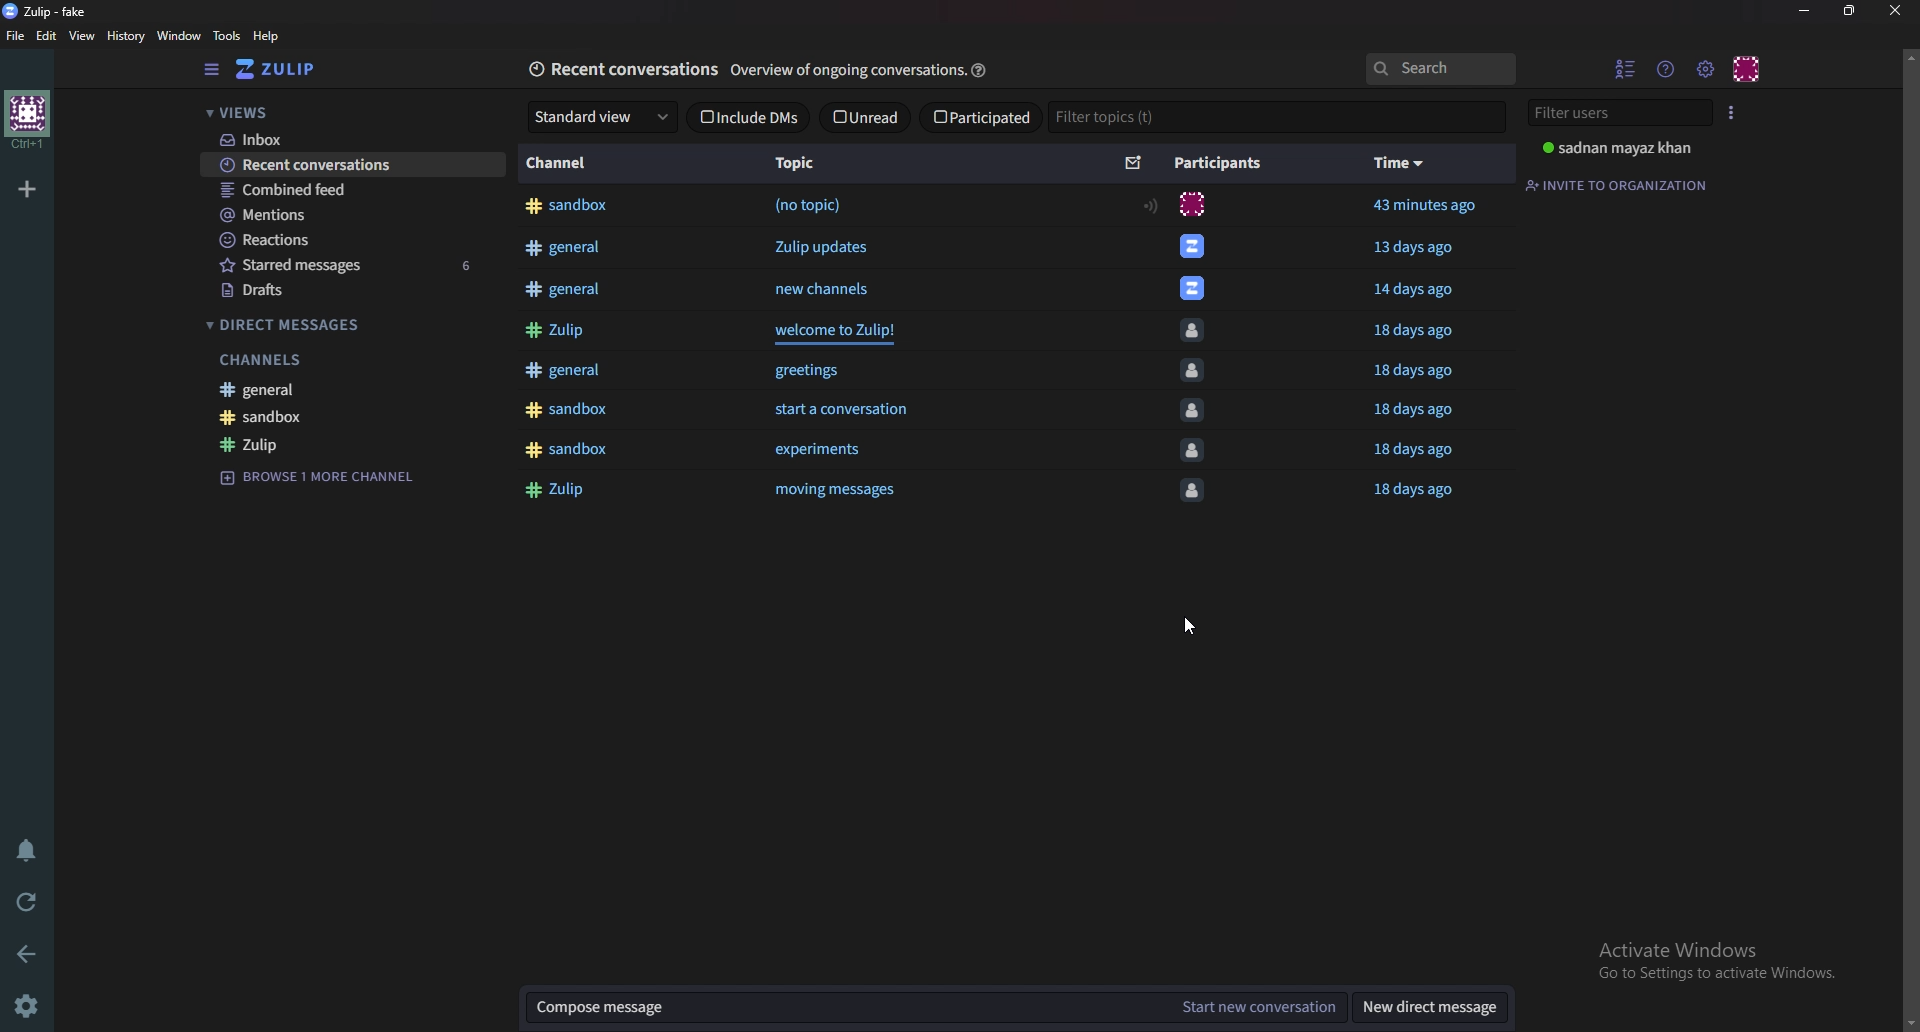  What do you see at coordinates (289, 70) in the screenshot?
I see `Home view` at bounding box center [289, 70].